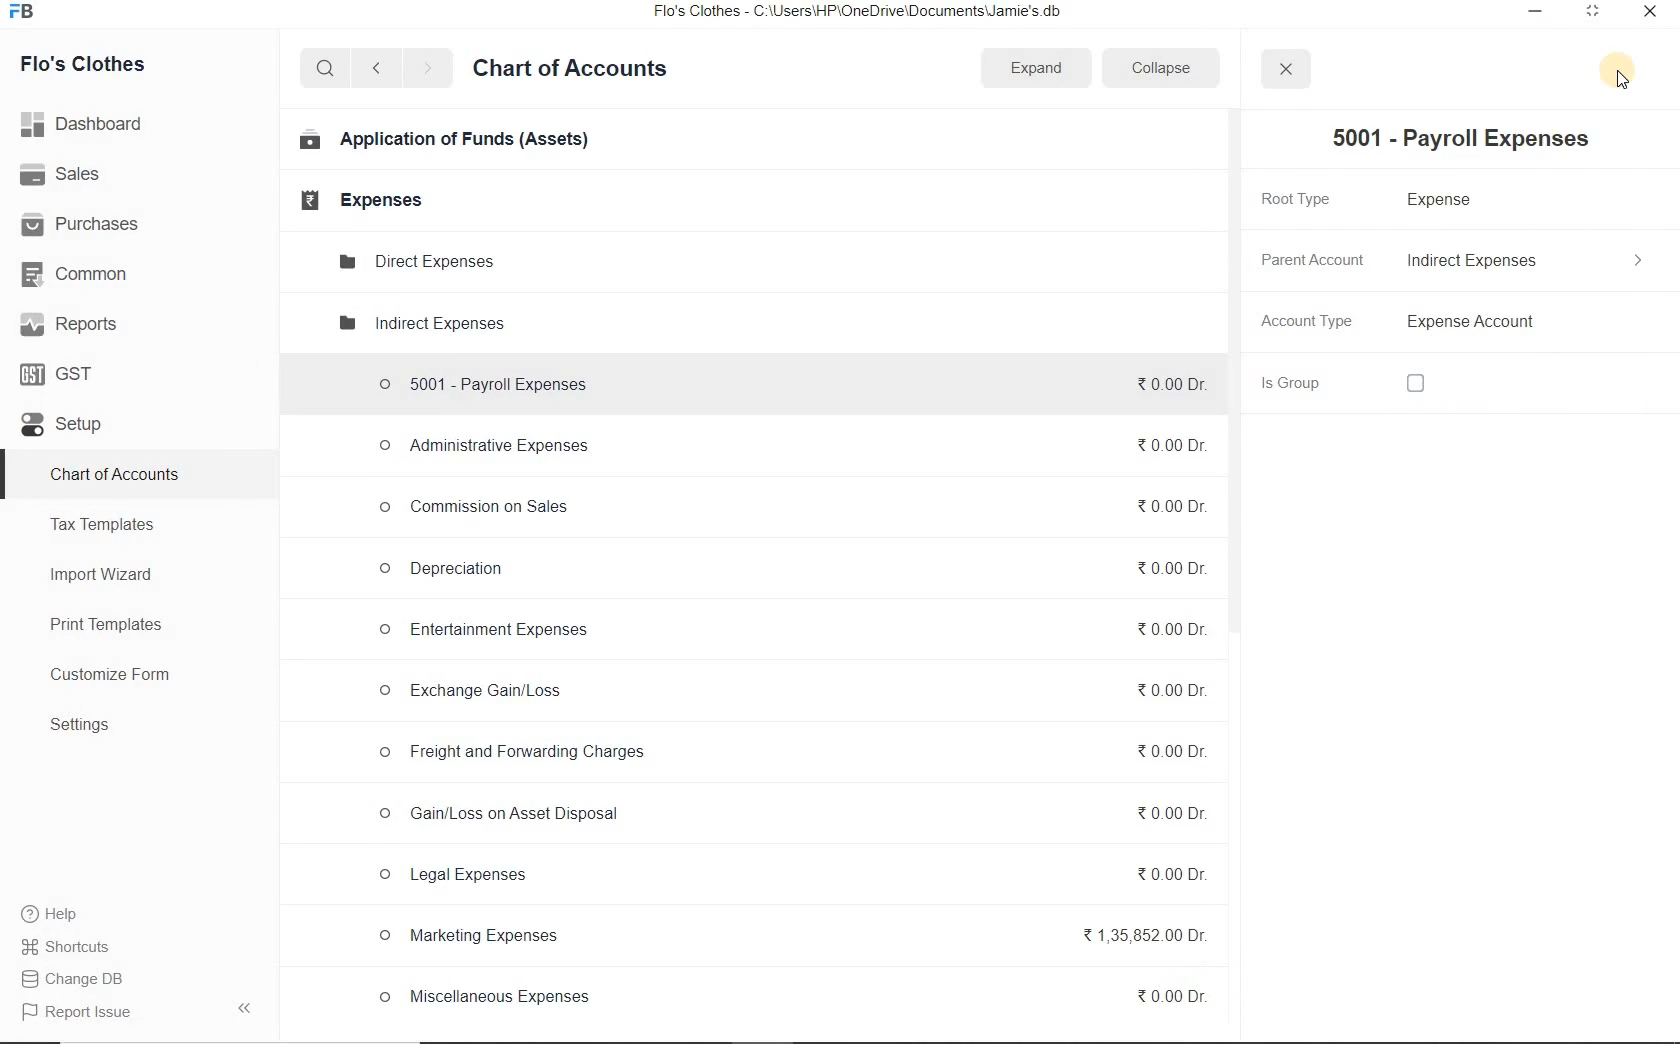 The width and height of the screenshot is (1680, 1044). What do you see at coordinates (103, 524) in the screenshot?
I see `Tax Templates` at bounding box center [103, 524].